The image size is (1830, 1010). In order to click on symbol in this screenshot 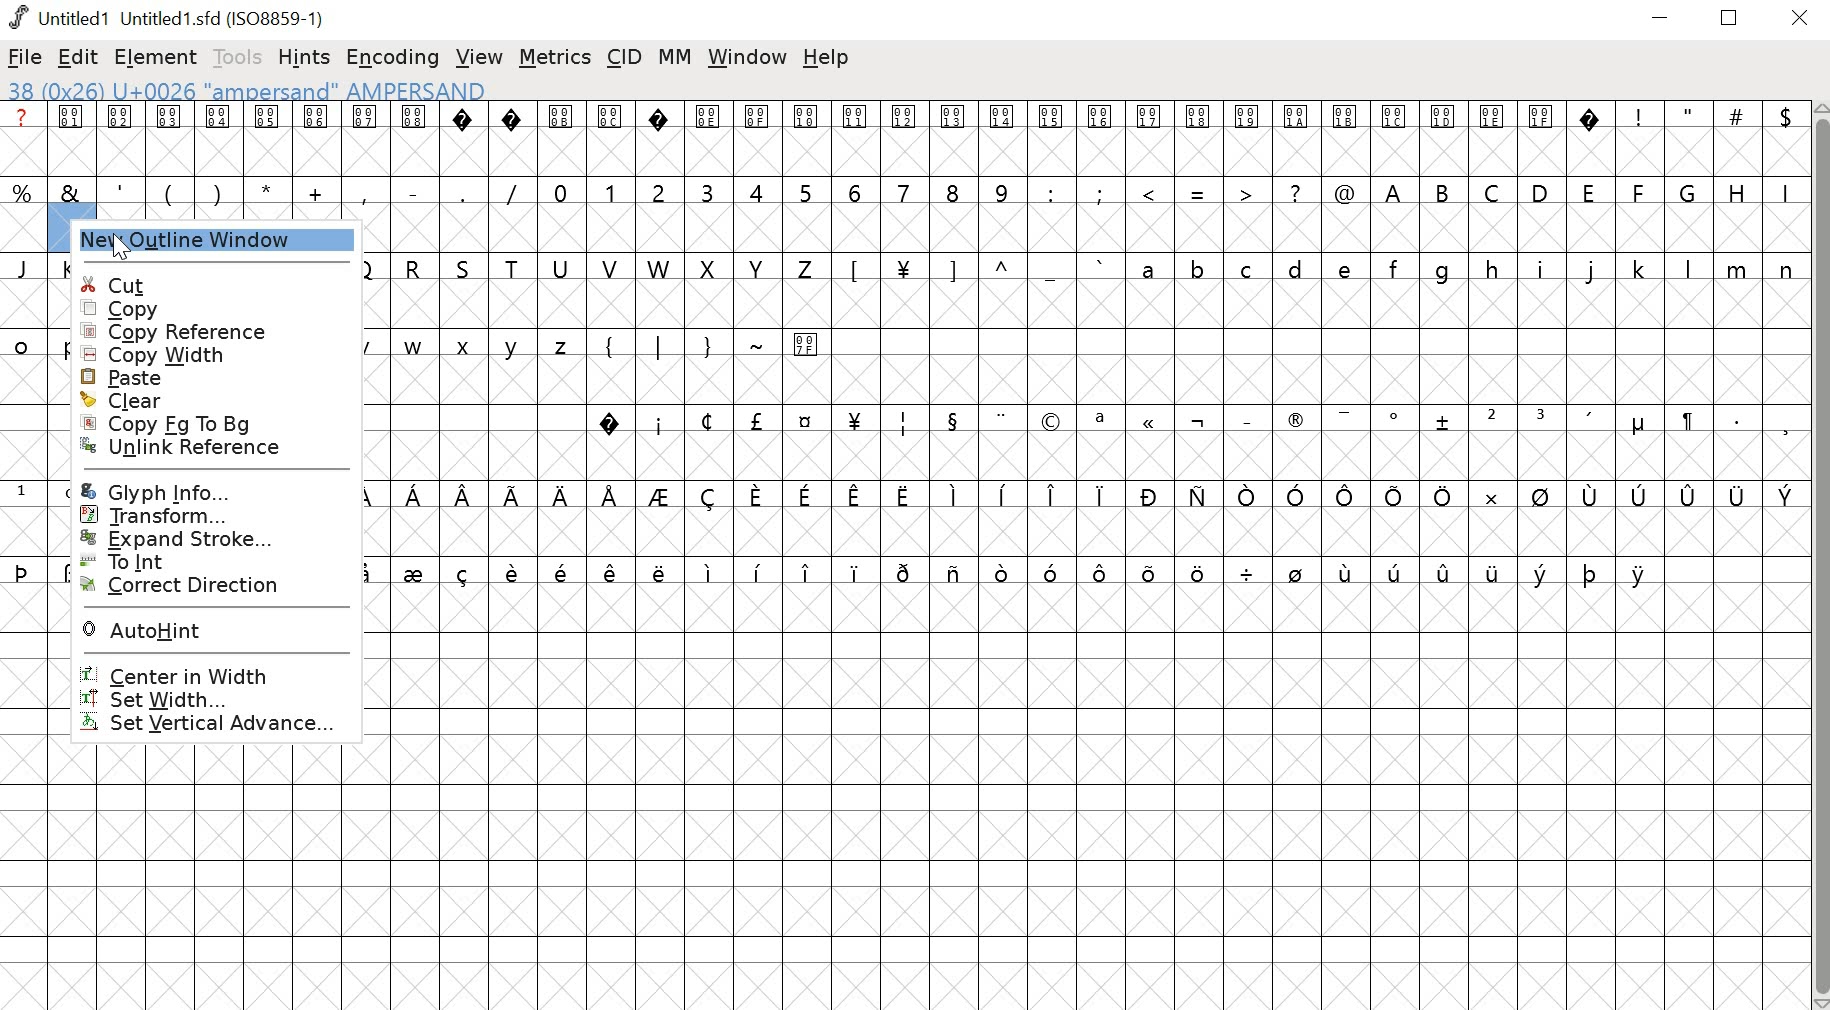, I will do `click(1488, 494)`.